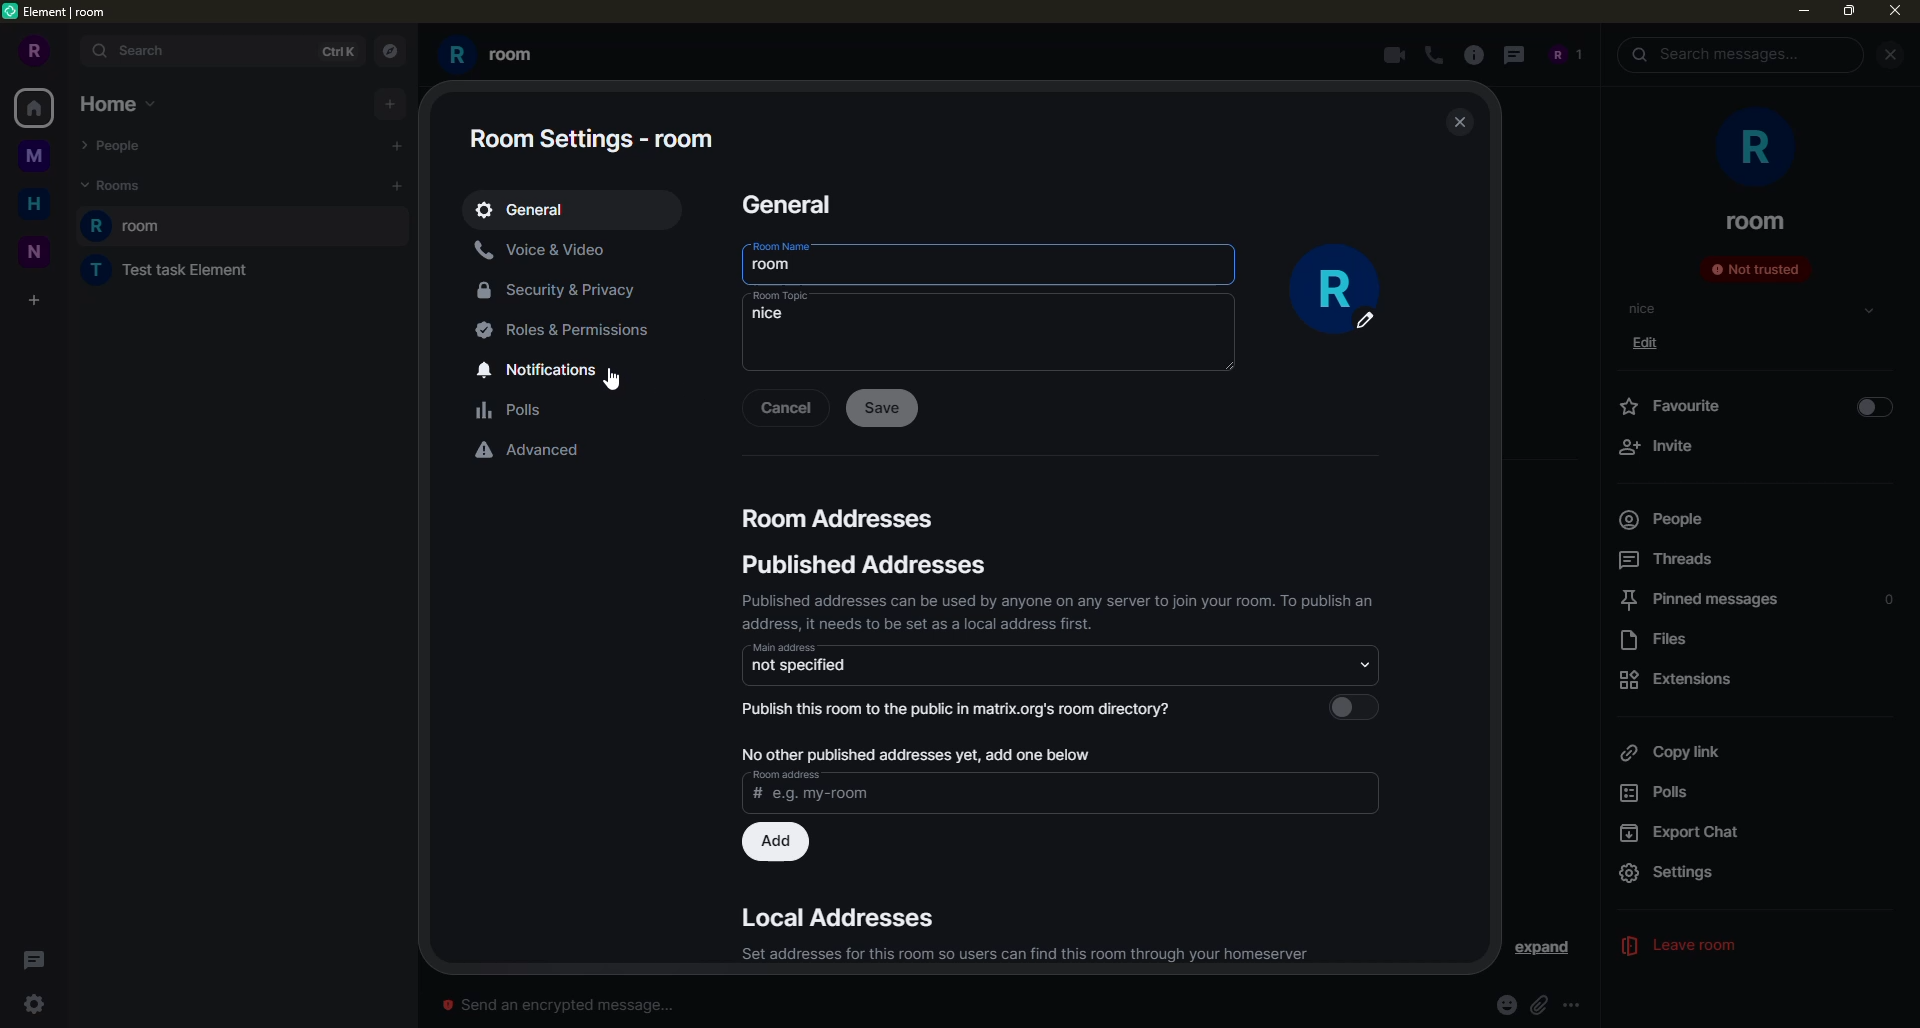 This screenshot has height=1028, width=1920. I want to click on room R, so click(247, 226).